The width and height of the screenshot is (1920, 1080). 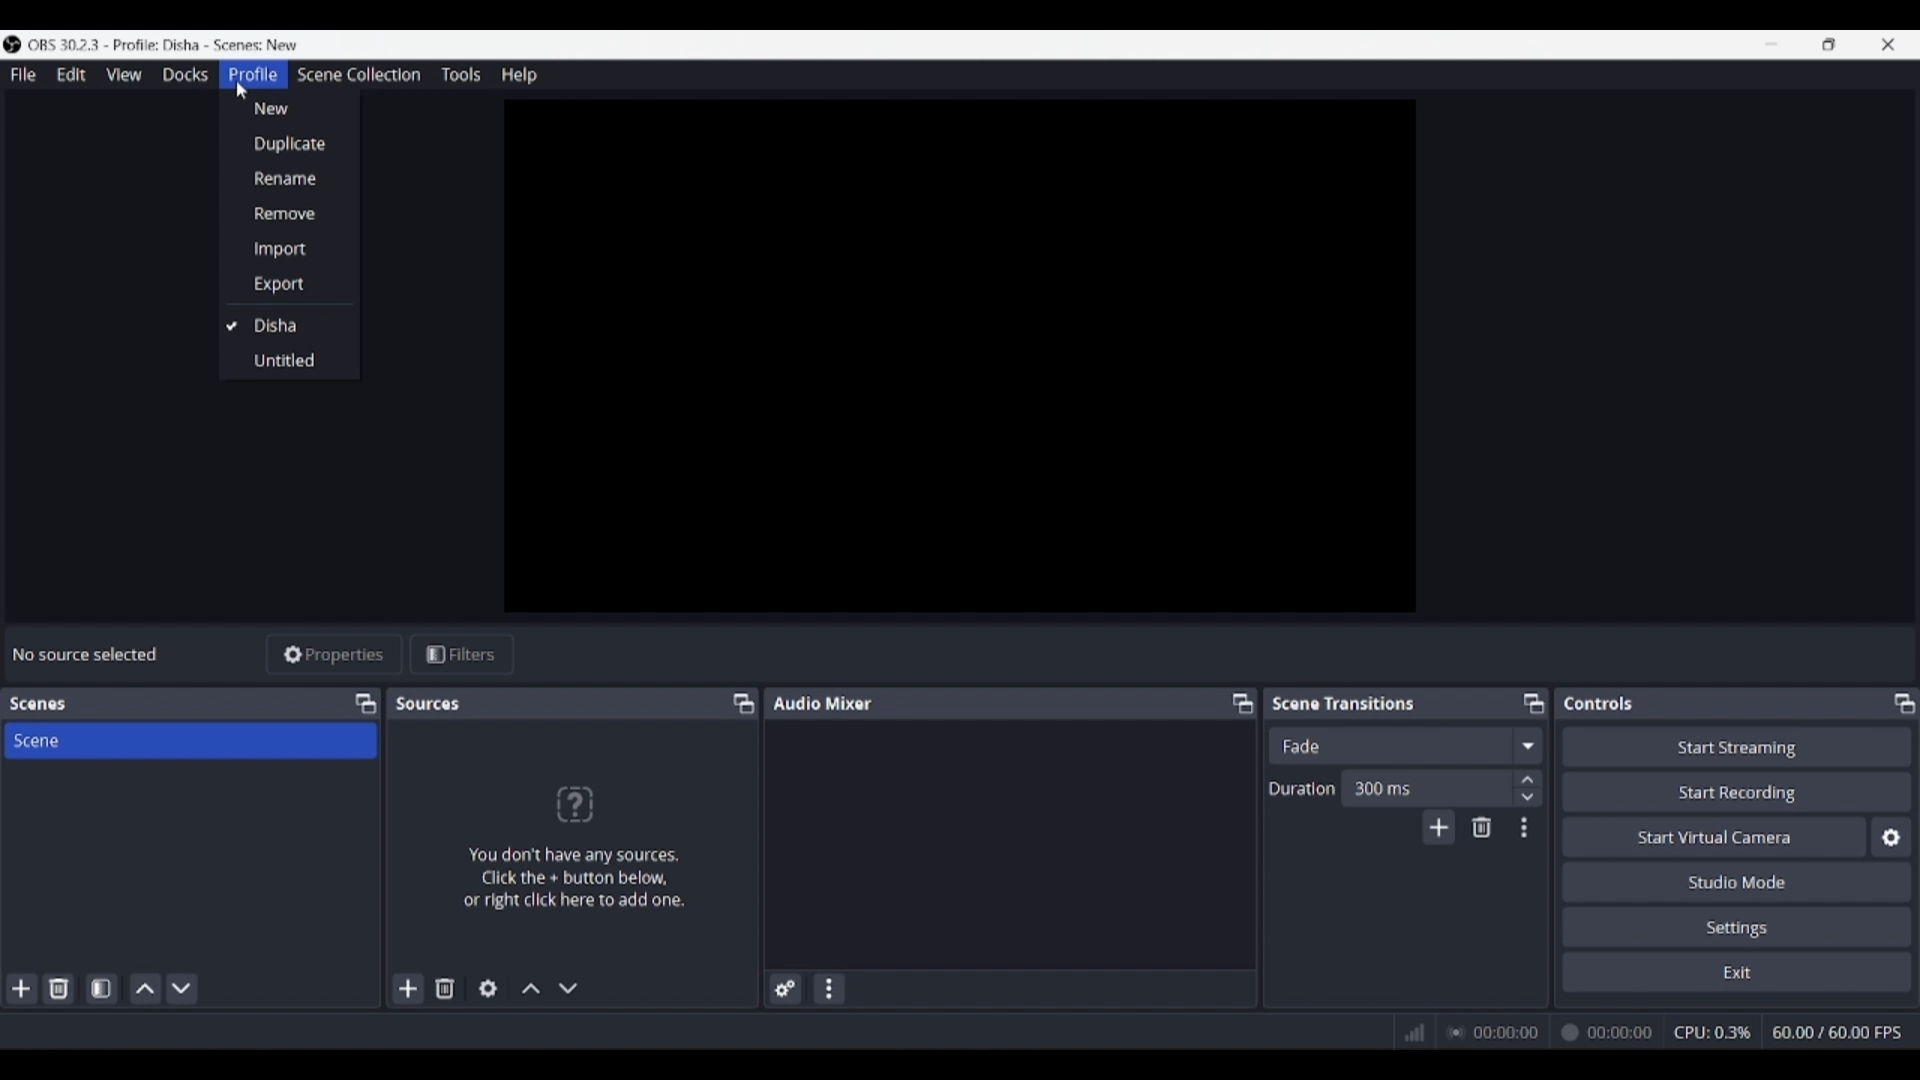 What do you see at coordinates (737, 704) in the screenshot?
I see `Copy` at bounding box center [737, 704].